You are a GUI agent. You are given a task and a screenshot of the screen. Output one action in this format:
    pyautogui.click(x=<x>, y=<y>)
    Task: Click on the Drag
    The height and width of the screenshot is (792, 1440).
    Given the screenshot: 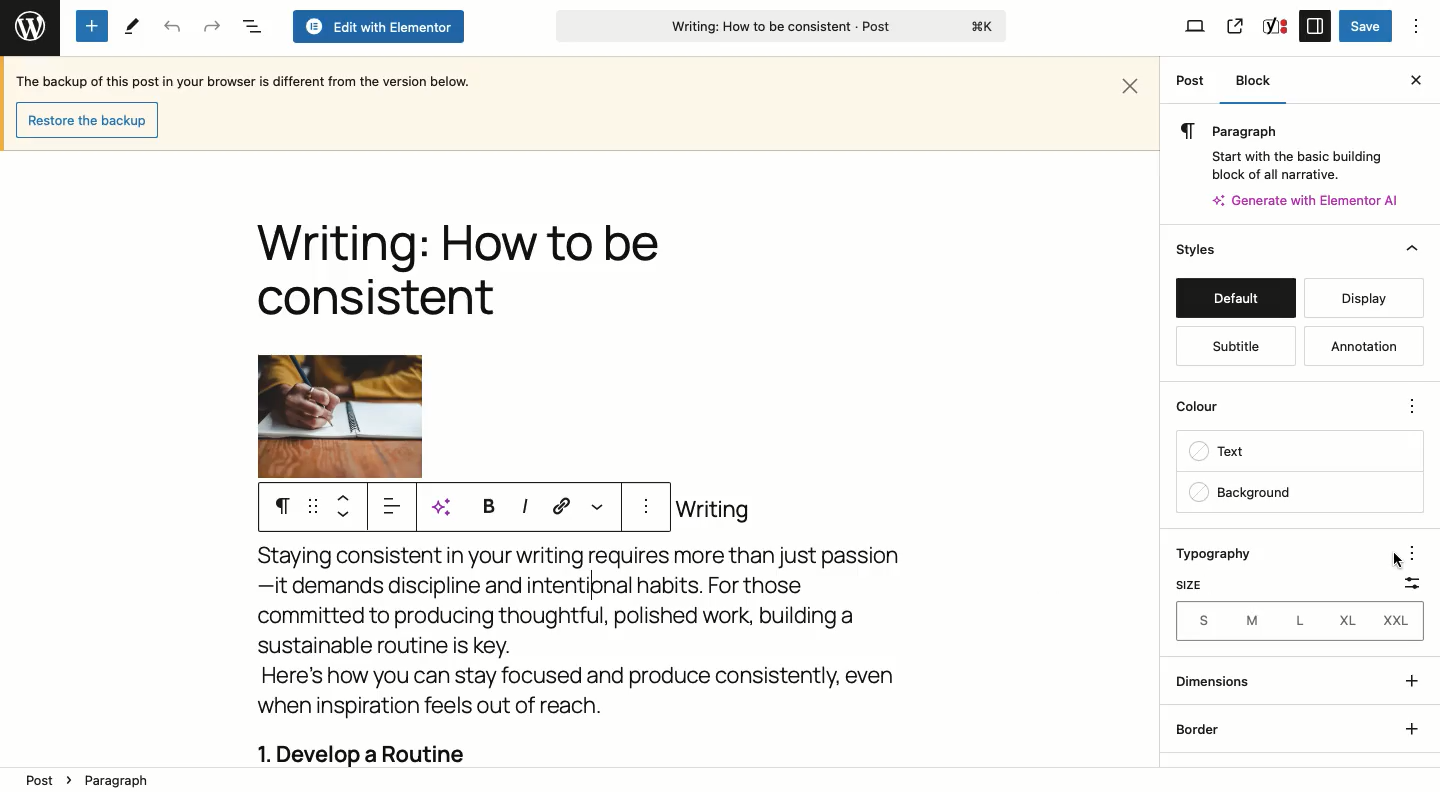 What is the action you would take?
    pyautogui.click(x=313, y=507)
    